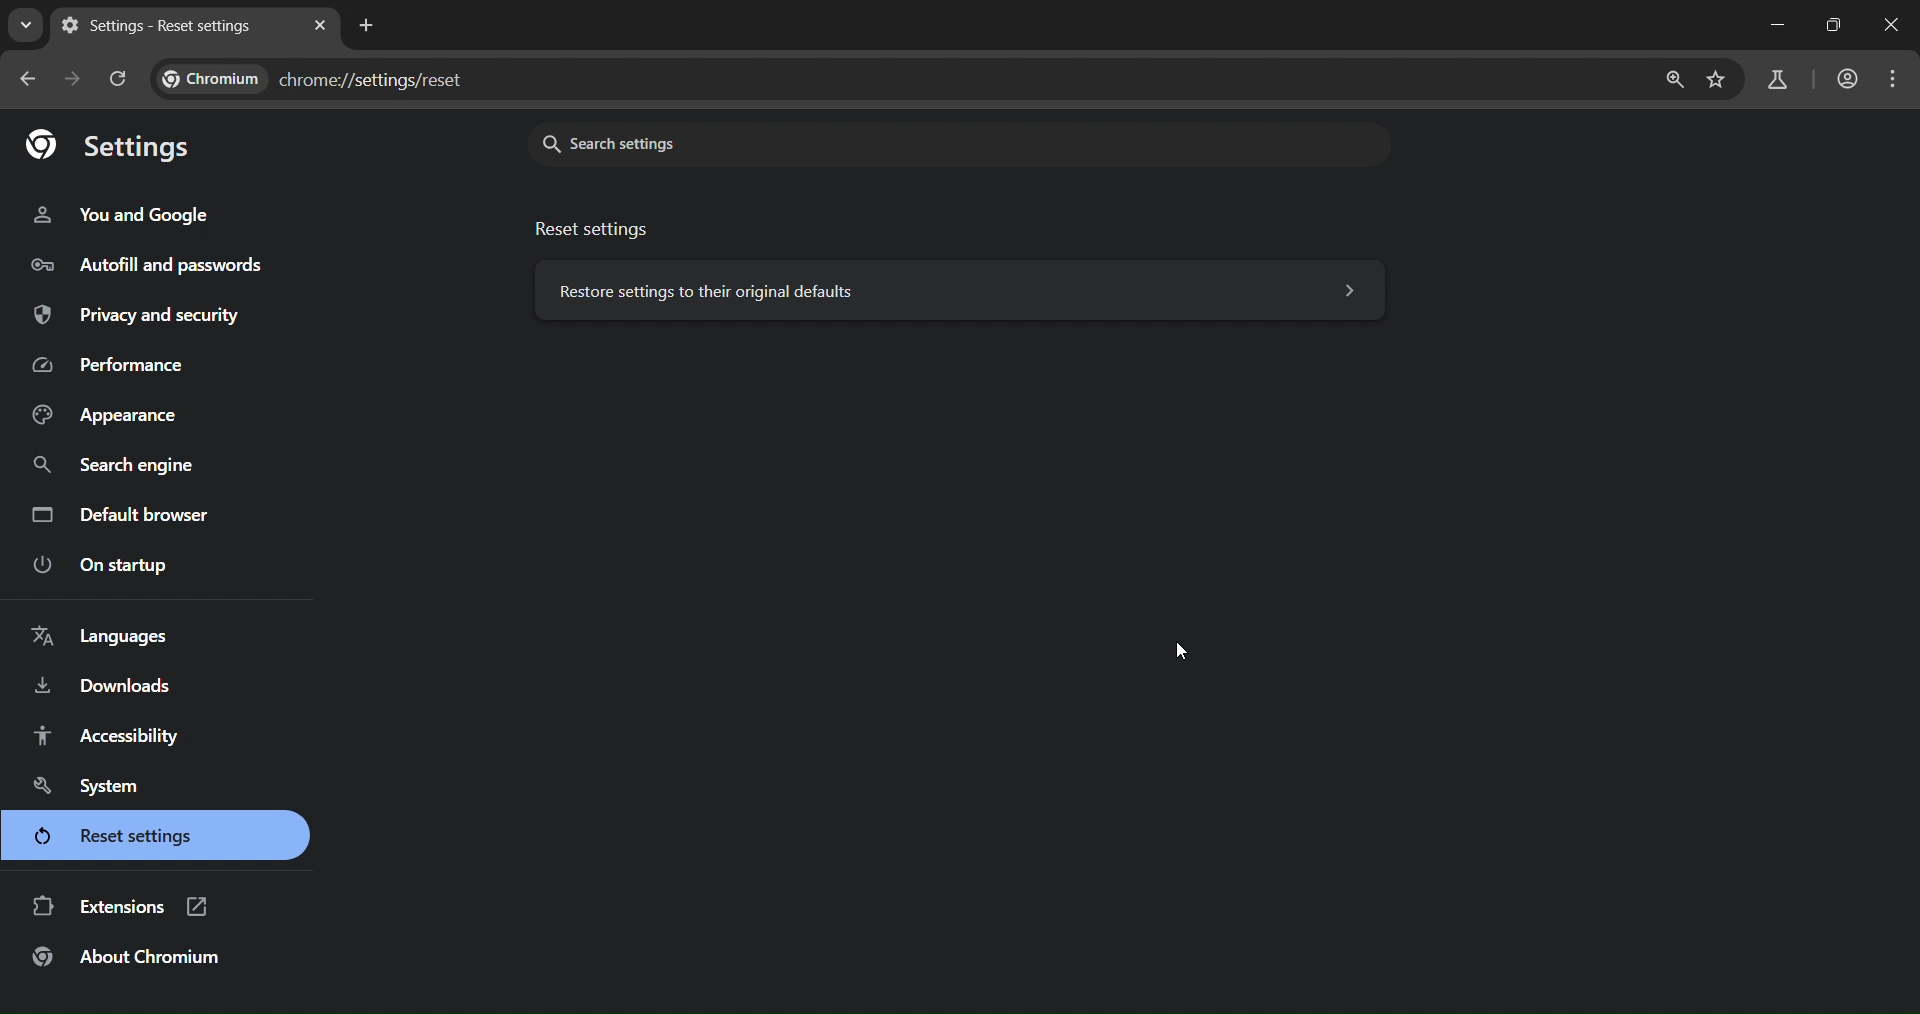  What do you see at coordinates (118, 76) in the screenshot?
I see `reload page` at bounding box center [118, 76].